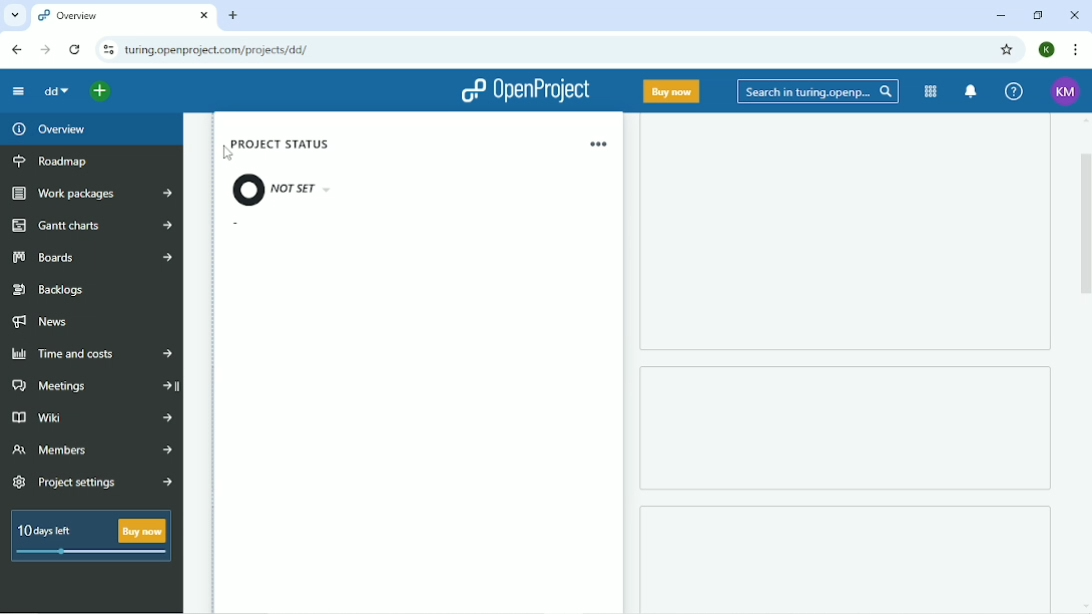 The width and height of the screenshot is (1092, 614). I want to click on New tab, so click(233, 15).